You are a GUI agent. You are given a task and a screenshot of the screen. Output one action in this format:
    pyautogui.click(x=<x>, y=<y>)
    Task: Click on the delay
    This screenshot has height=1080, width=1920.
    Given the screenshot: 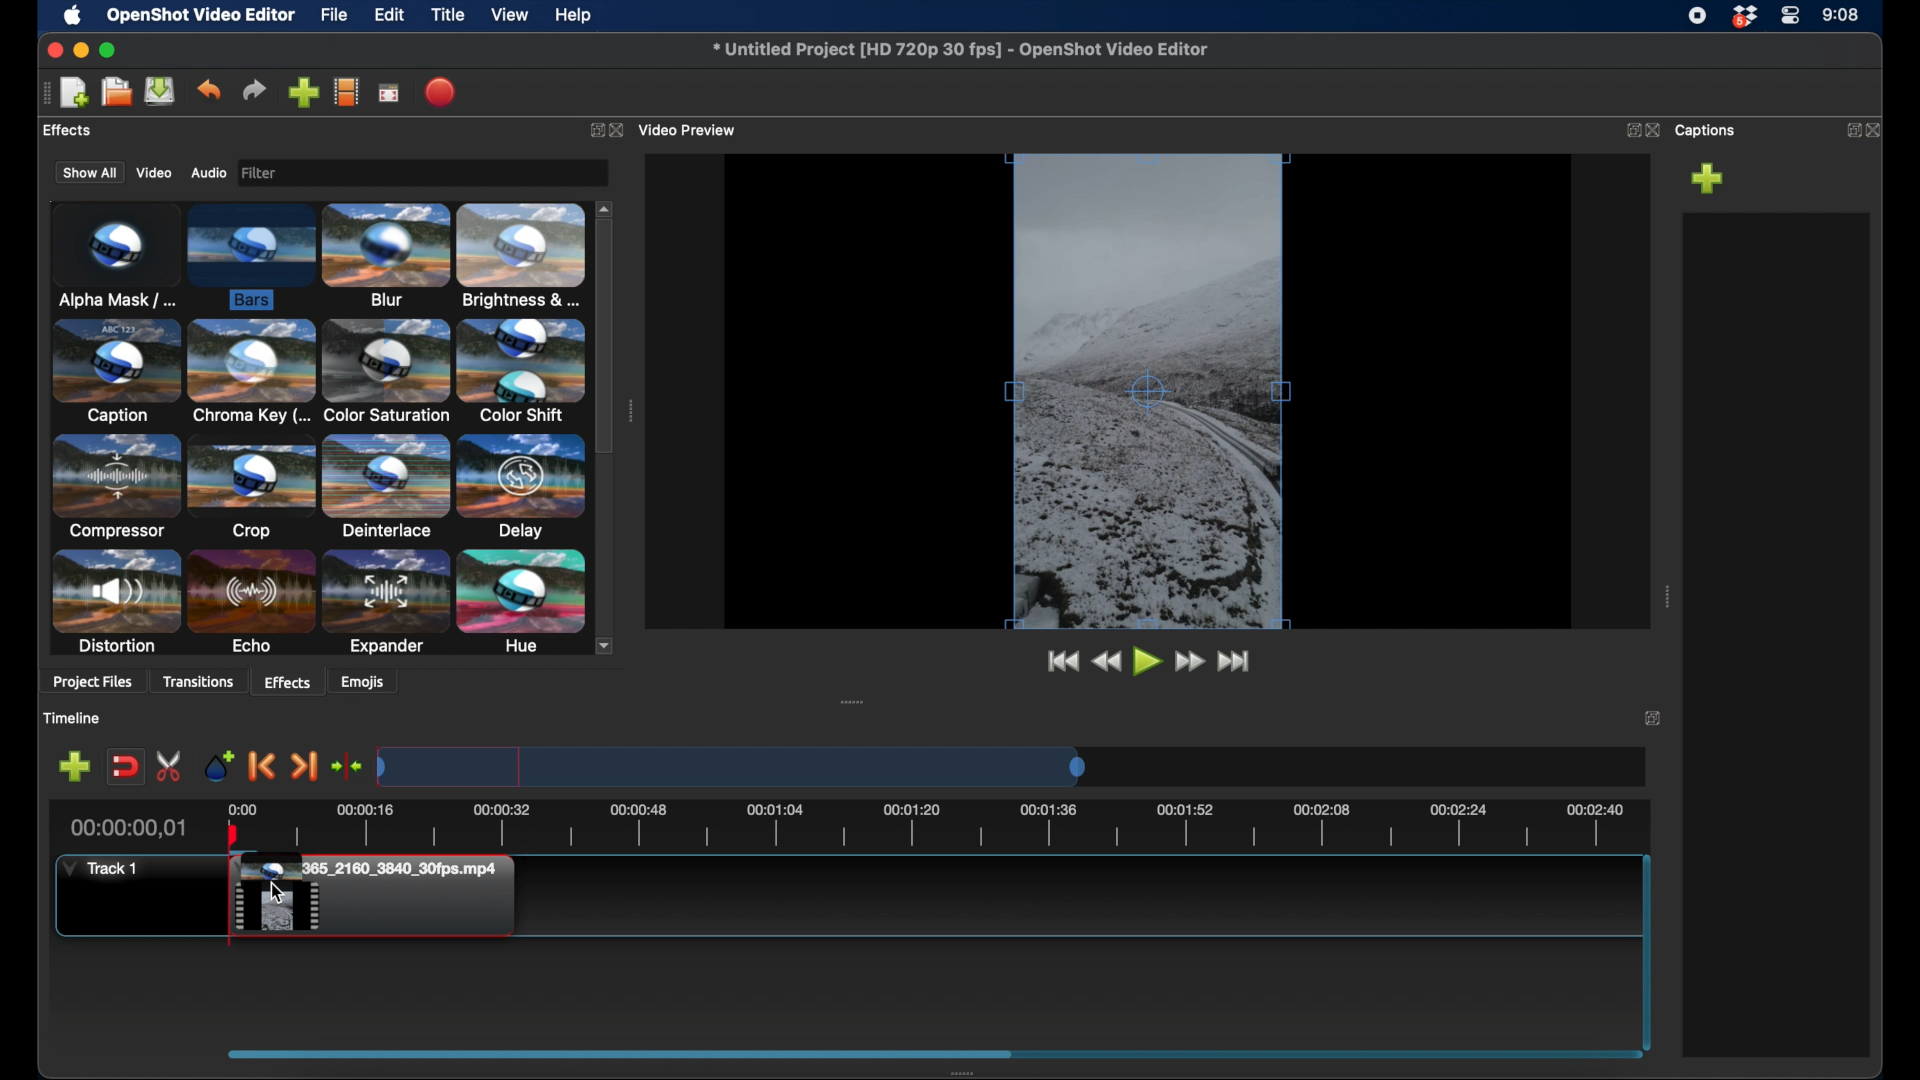 What is the action you would take?
    pyautogui.click(x=519, y=486)
    